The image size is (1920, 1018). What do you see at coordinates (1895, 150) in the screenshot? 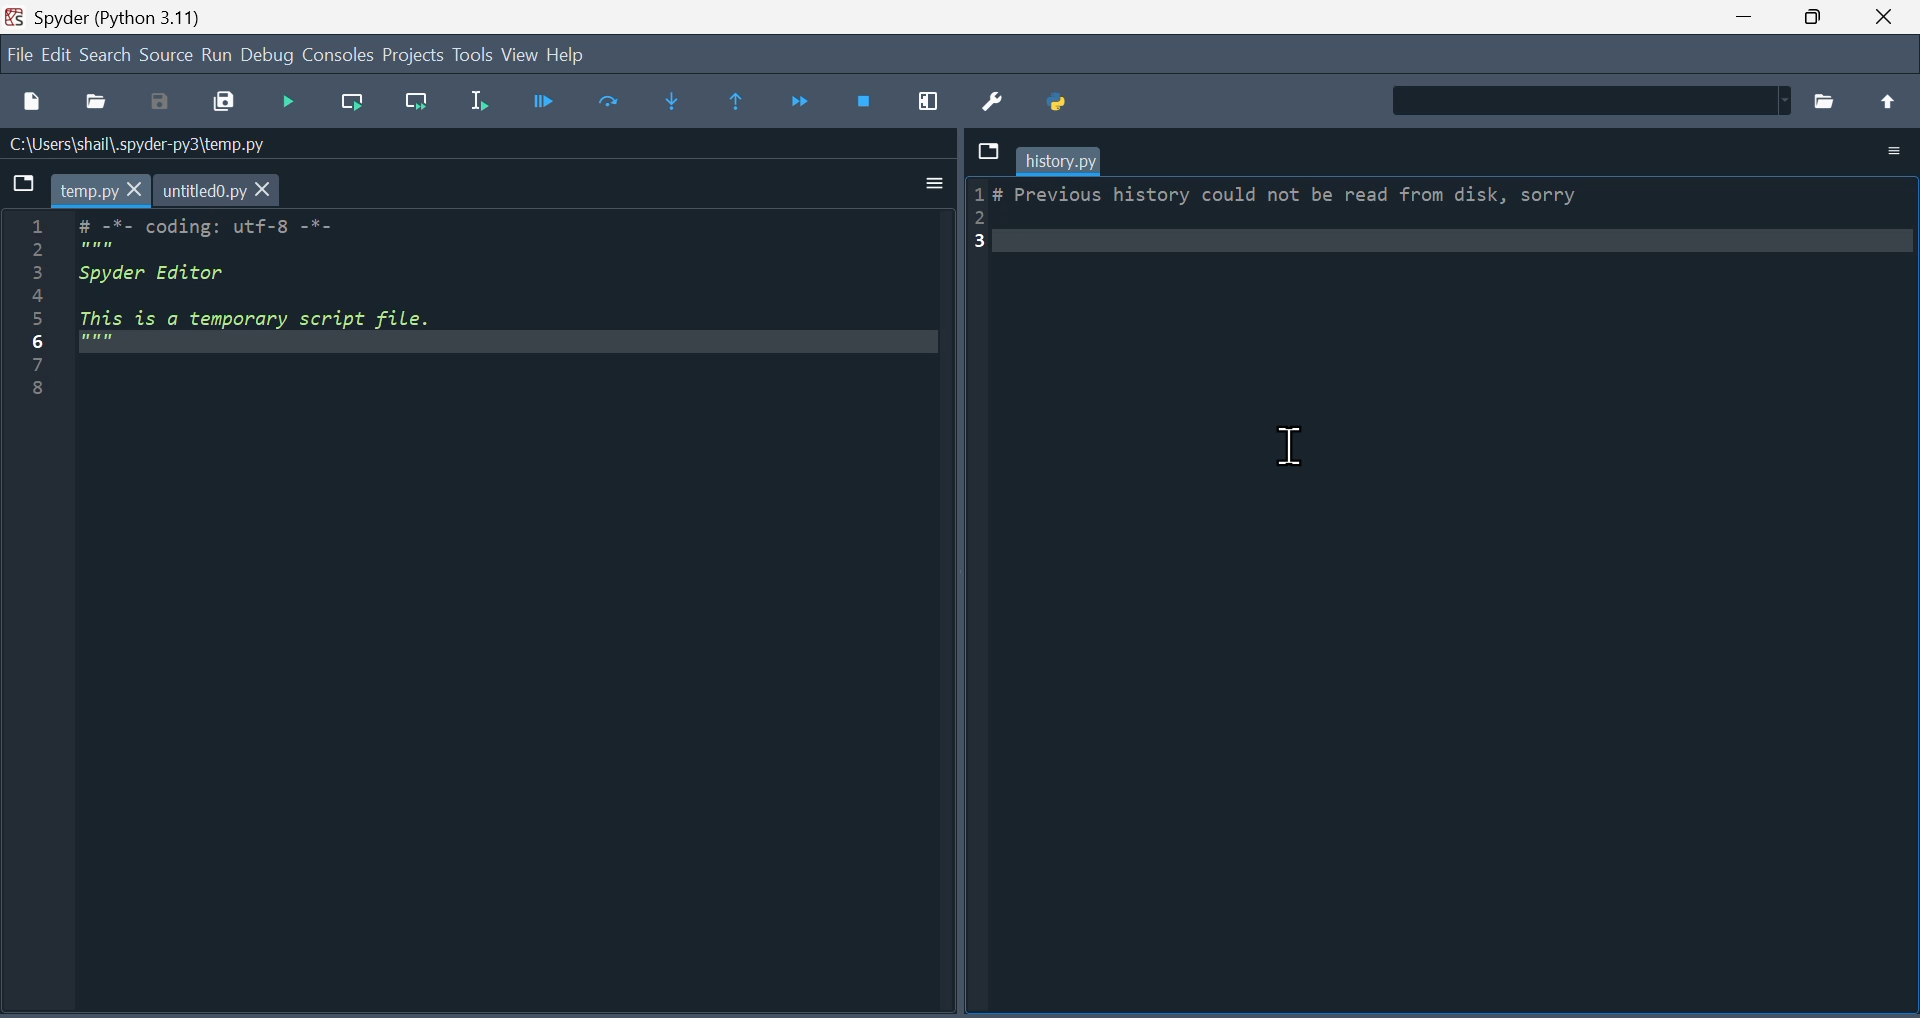
I see `Options` at bounding box center [1895, 150].